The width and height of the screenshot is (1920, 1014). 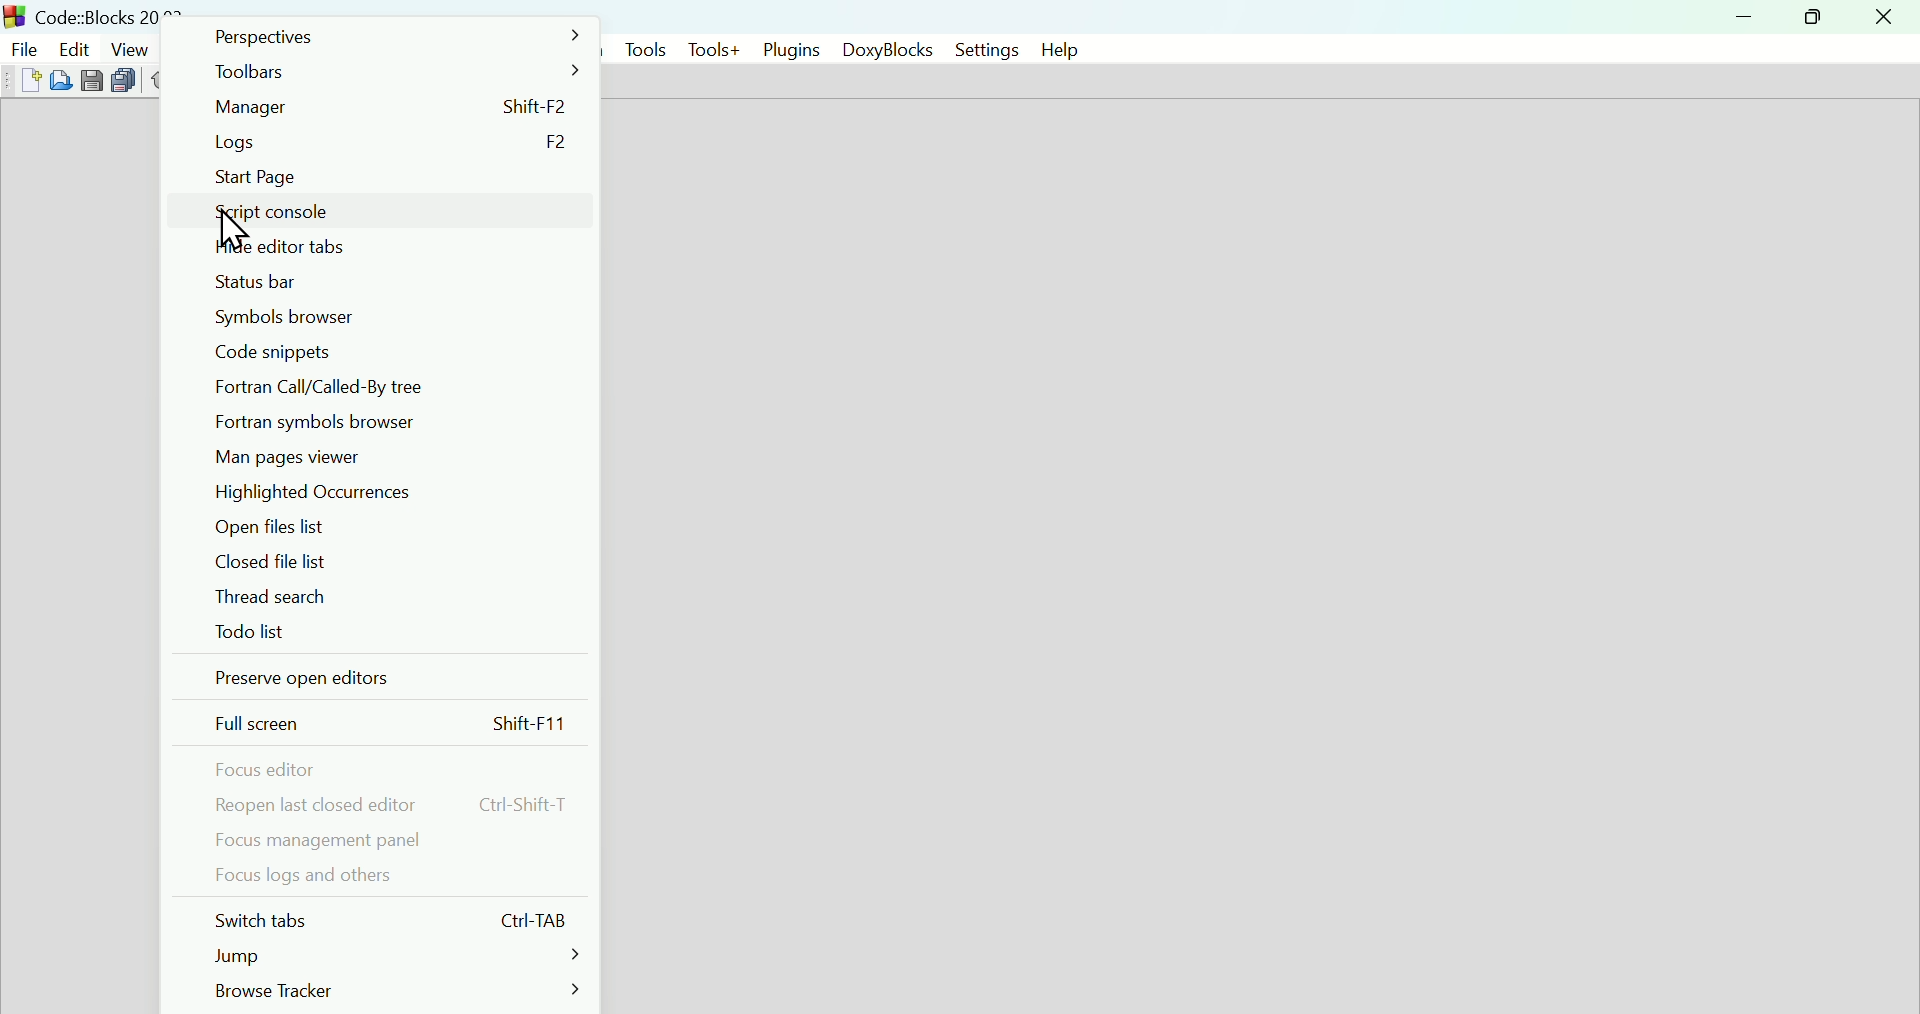 What do you see at coordinates (384, 281) in the screenshot?
I see `Status bar` at bounding box center [384, 281].